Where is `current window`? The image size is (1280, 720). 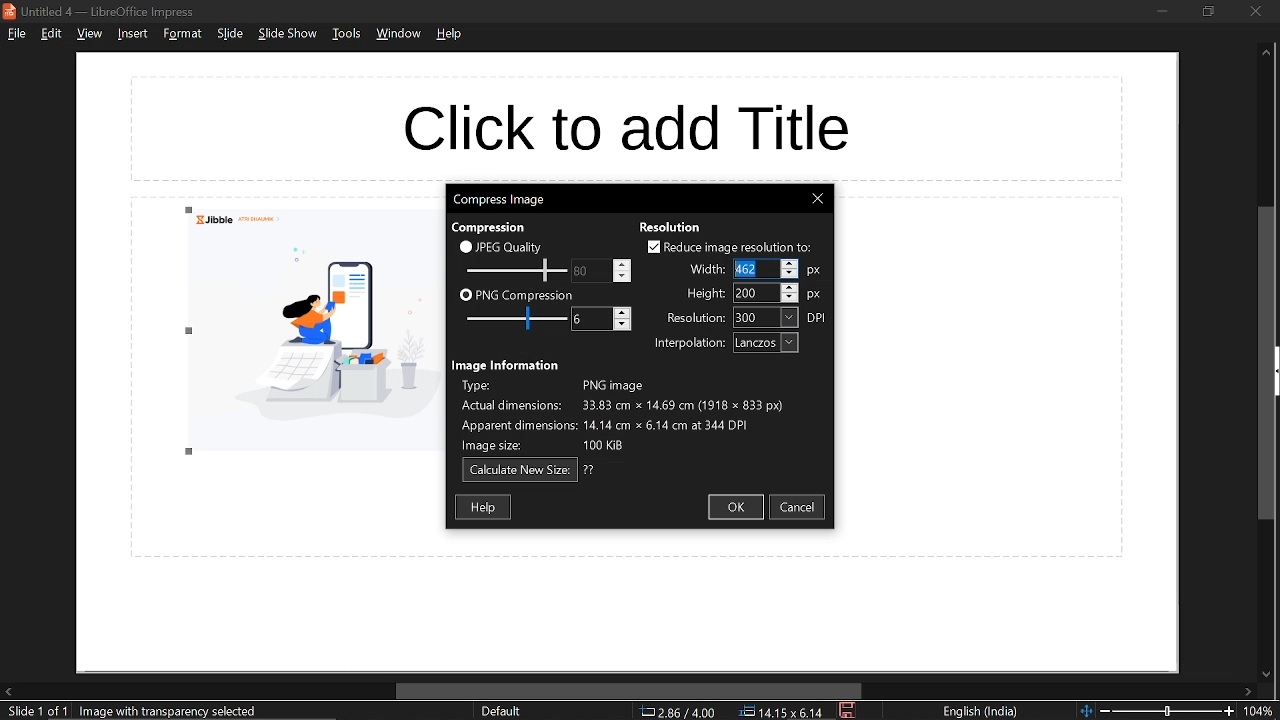
current window is located at coordinates (104, 11).